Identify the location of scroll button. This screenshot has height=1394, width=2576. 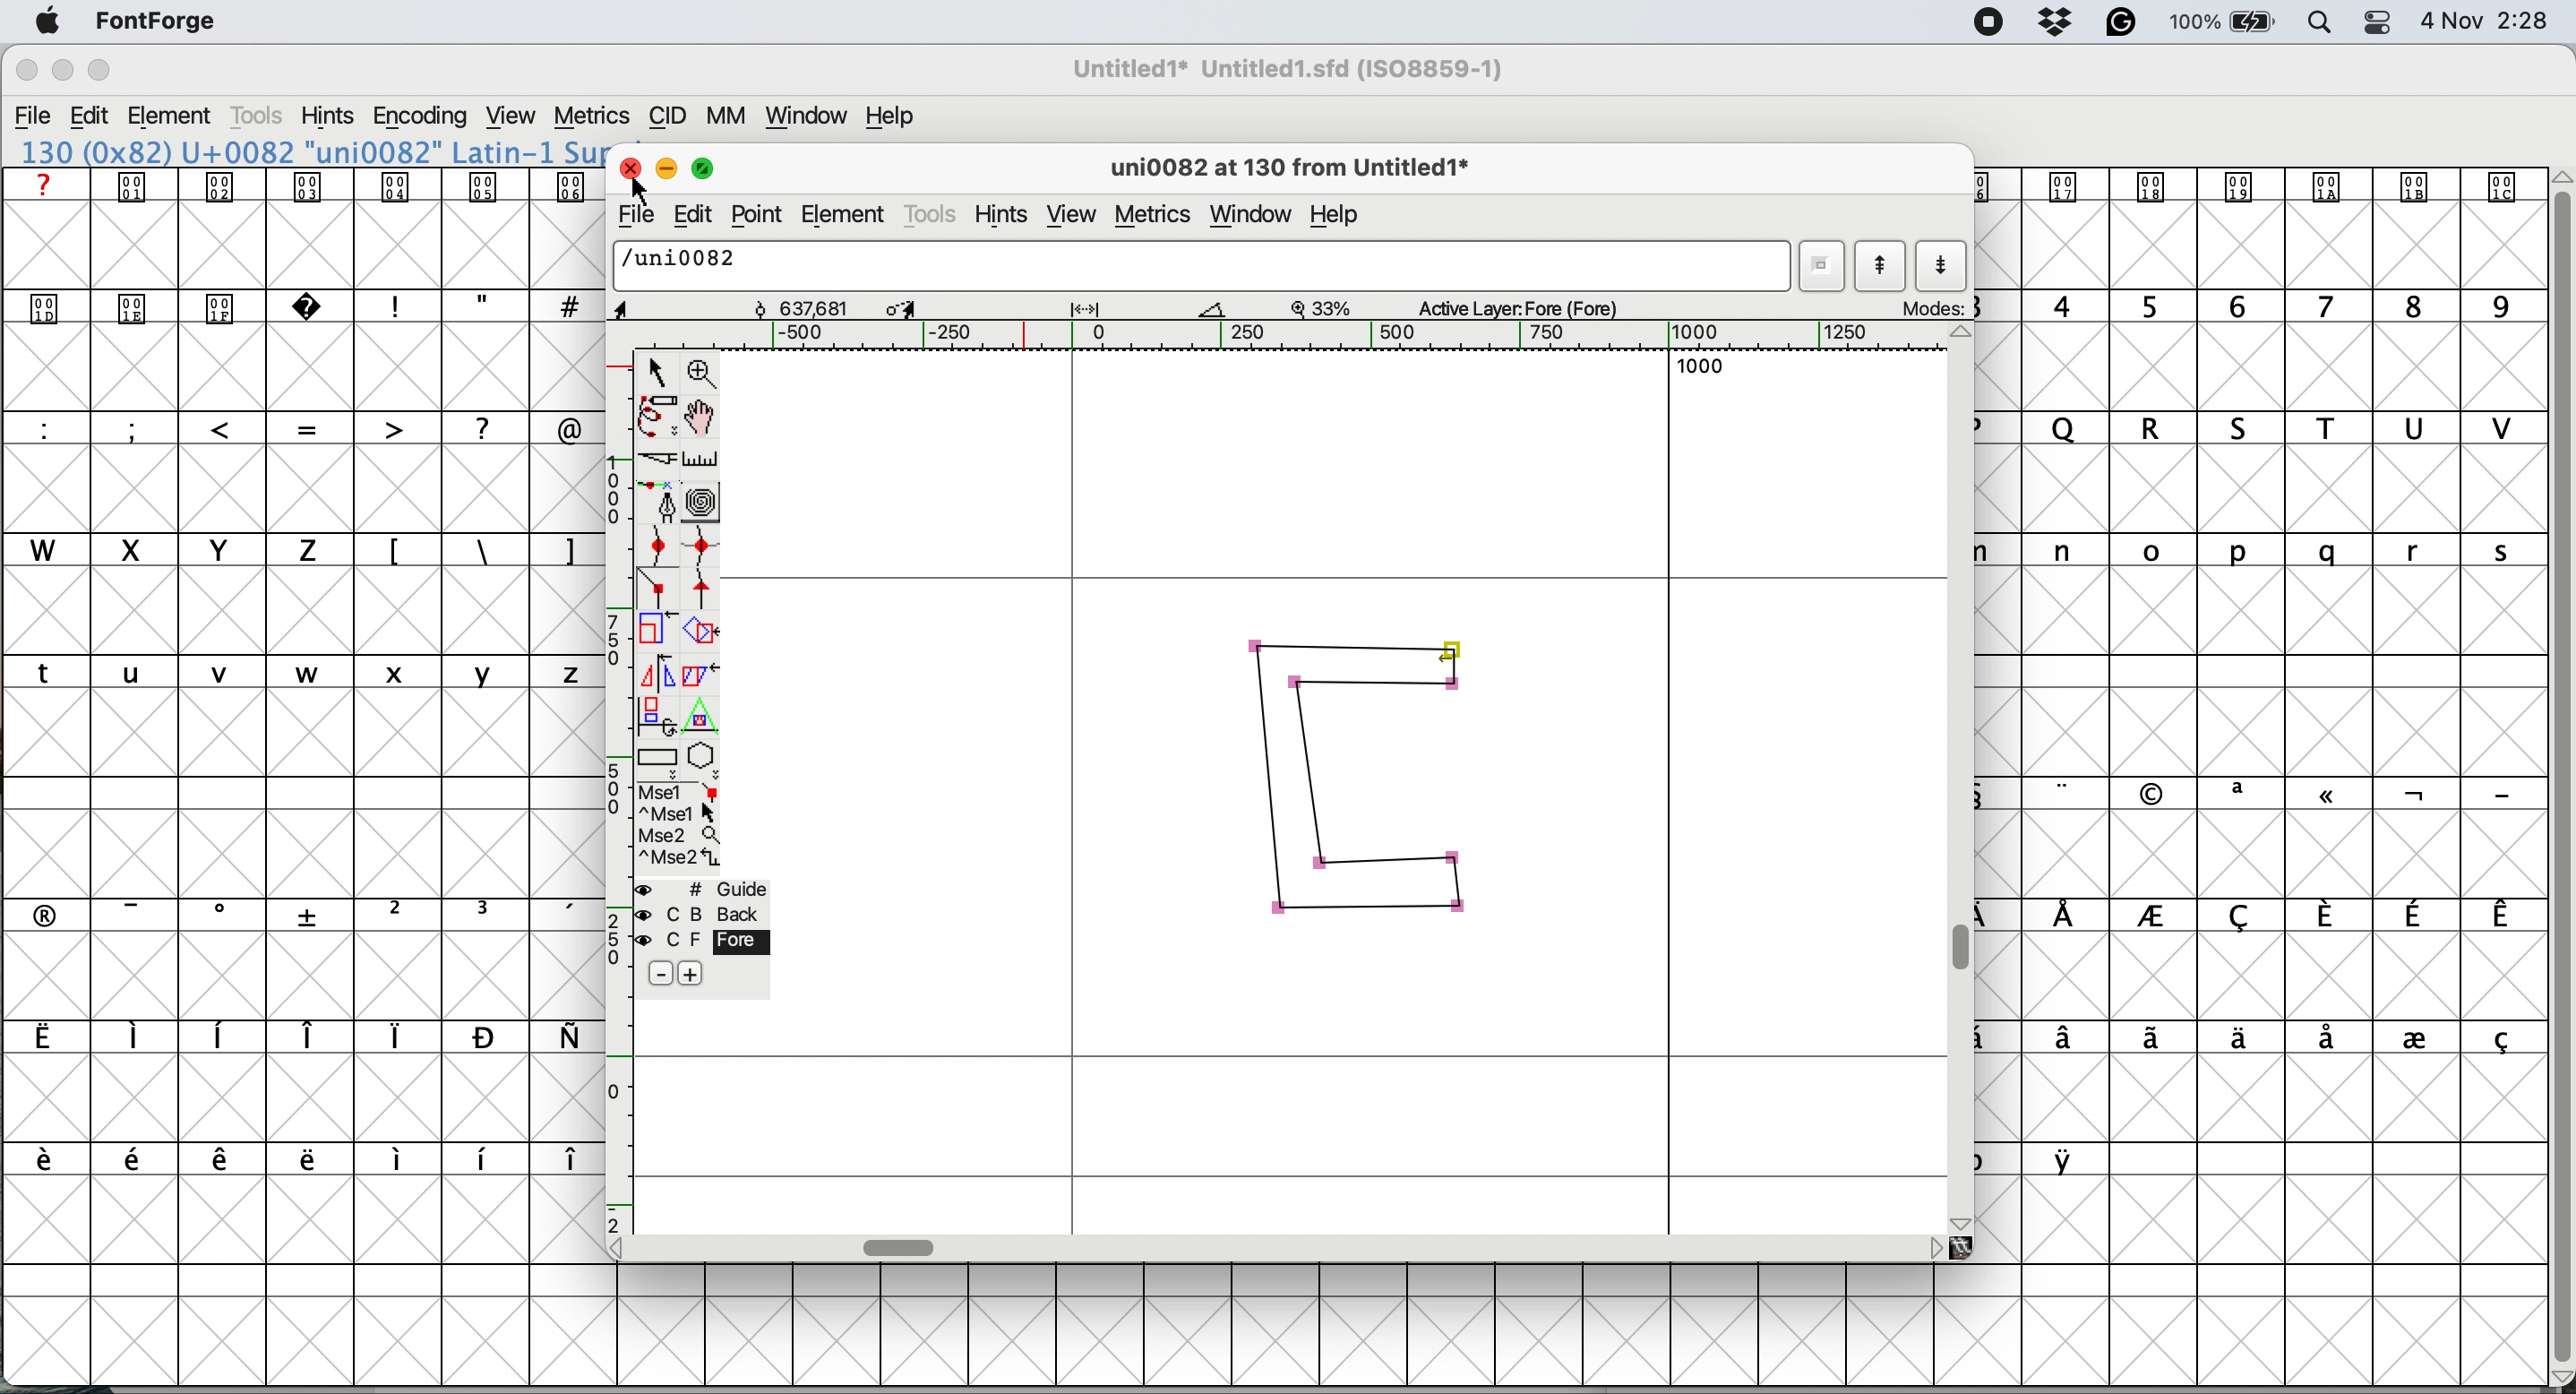
(1963, 1221).